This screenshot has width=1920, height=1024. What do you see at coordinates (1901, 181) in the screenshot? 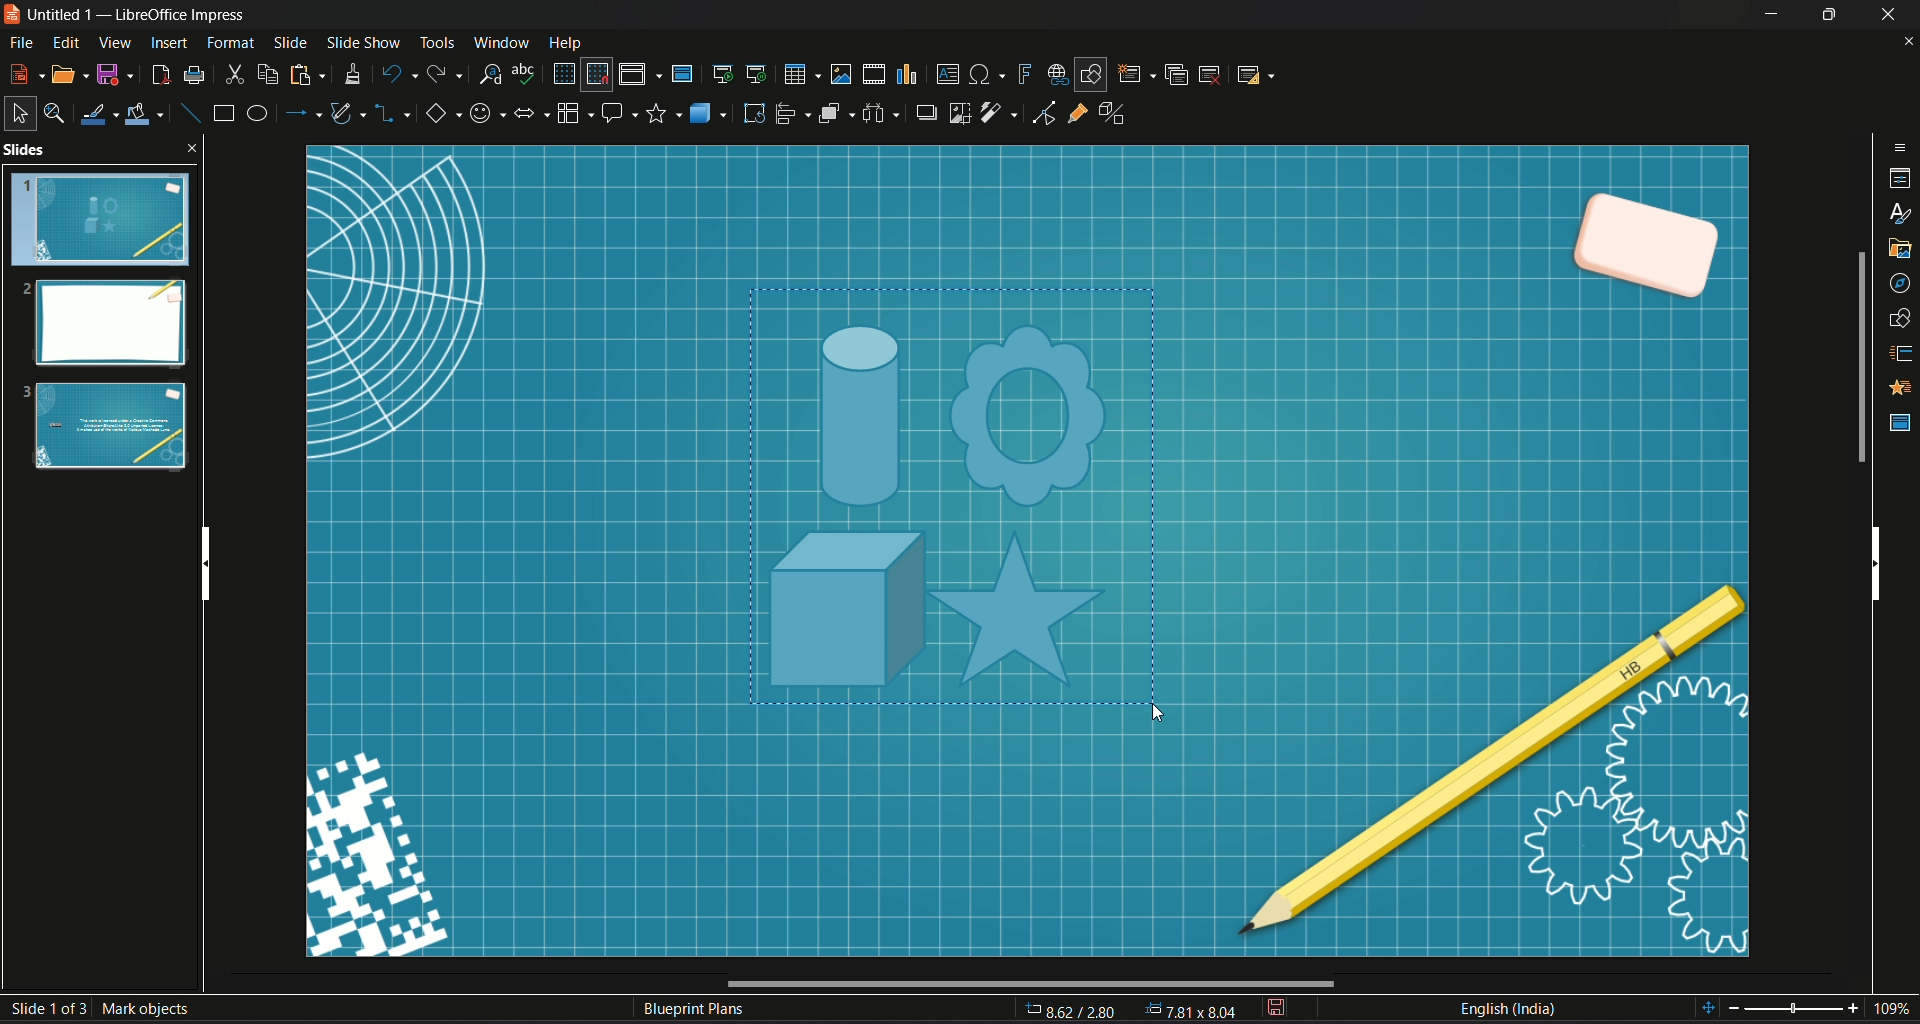
I see `properties` at bounding box center [1901, 181].